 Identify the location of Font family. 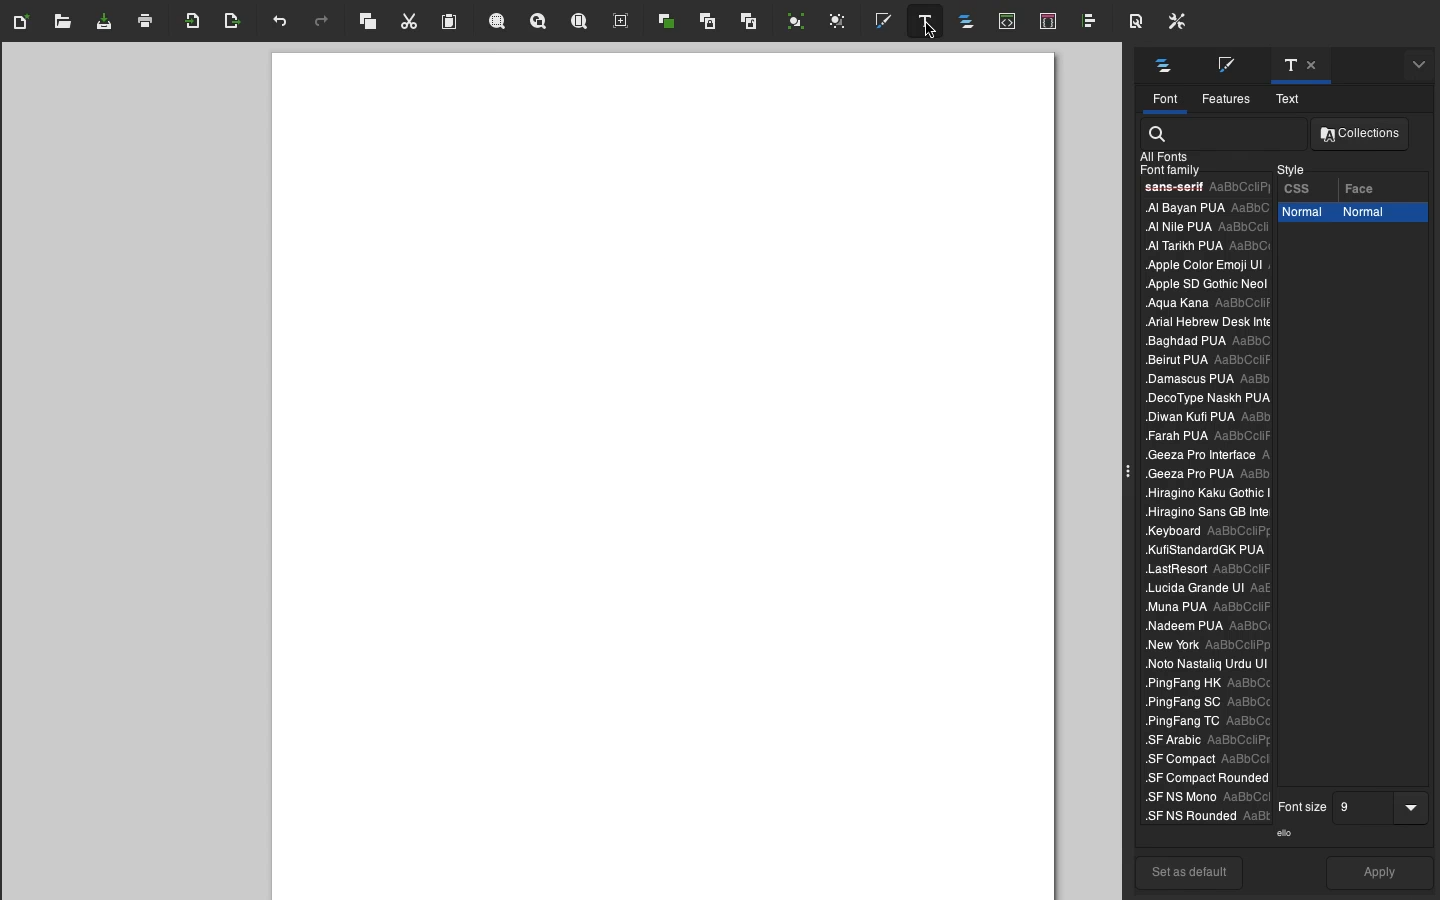
(1167, 170).